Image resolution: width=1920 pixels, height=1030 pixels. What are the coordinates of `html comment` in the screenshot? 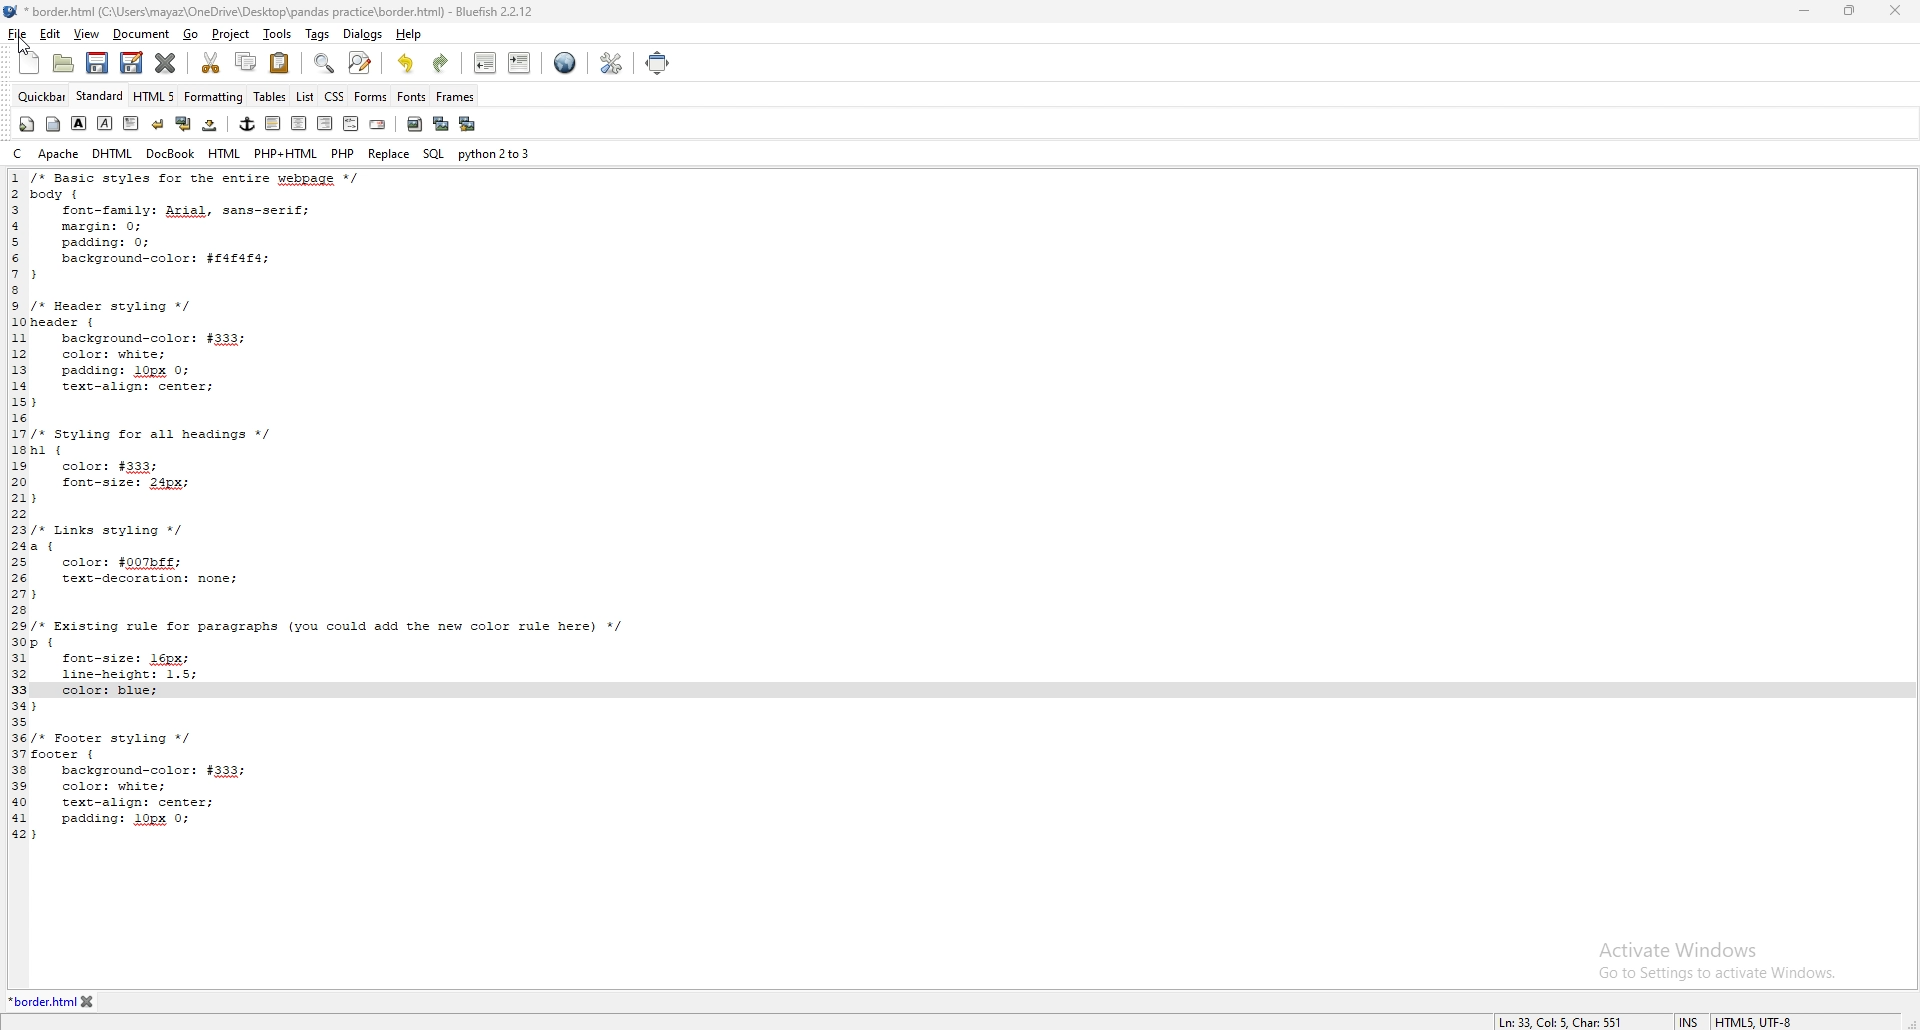 It's located at (352, 124).